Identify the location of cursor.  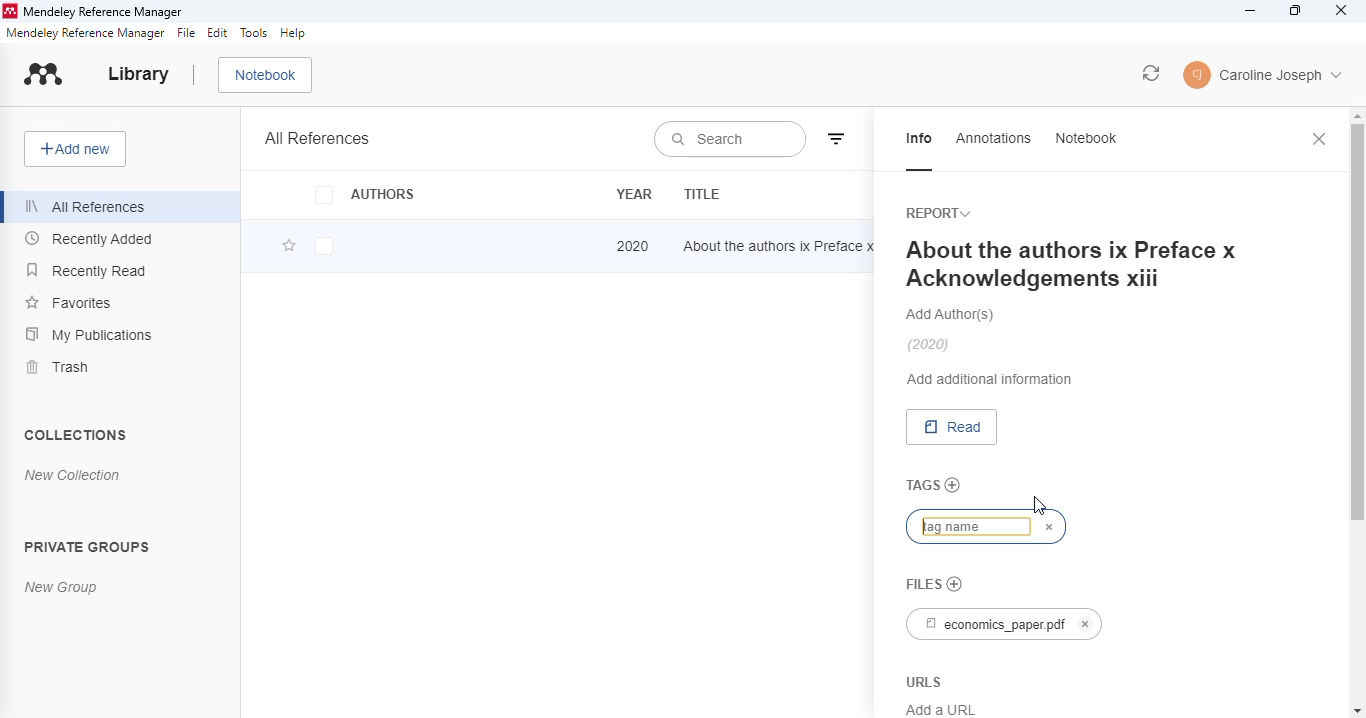
(1031, 505).